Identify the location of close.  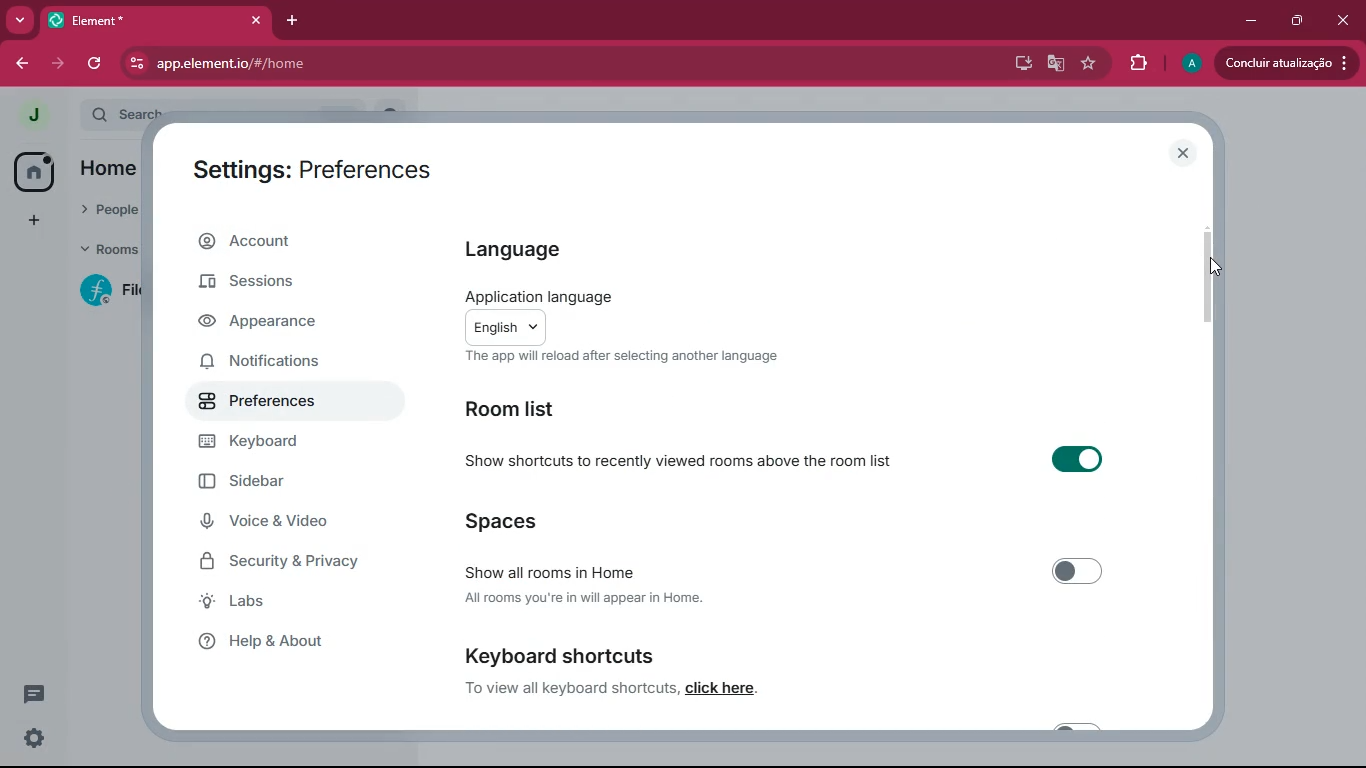
(1181, 154).